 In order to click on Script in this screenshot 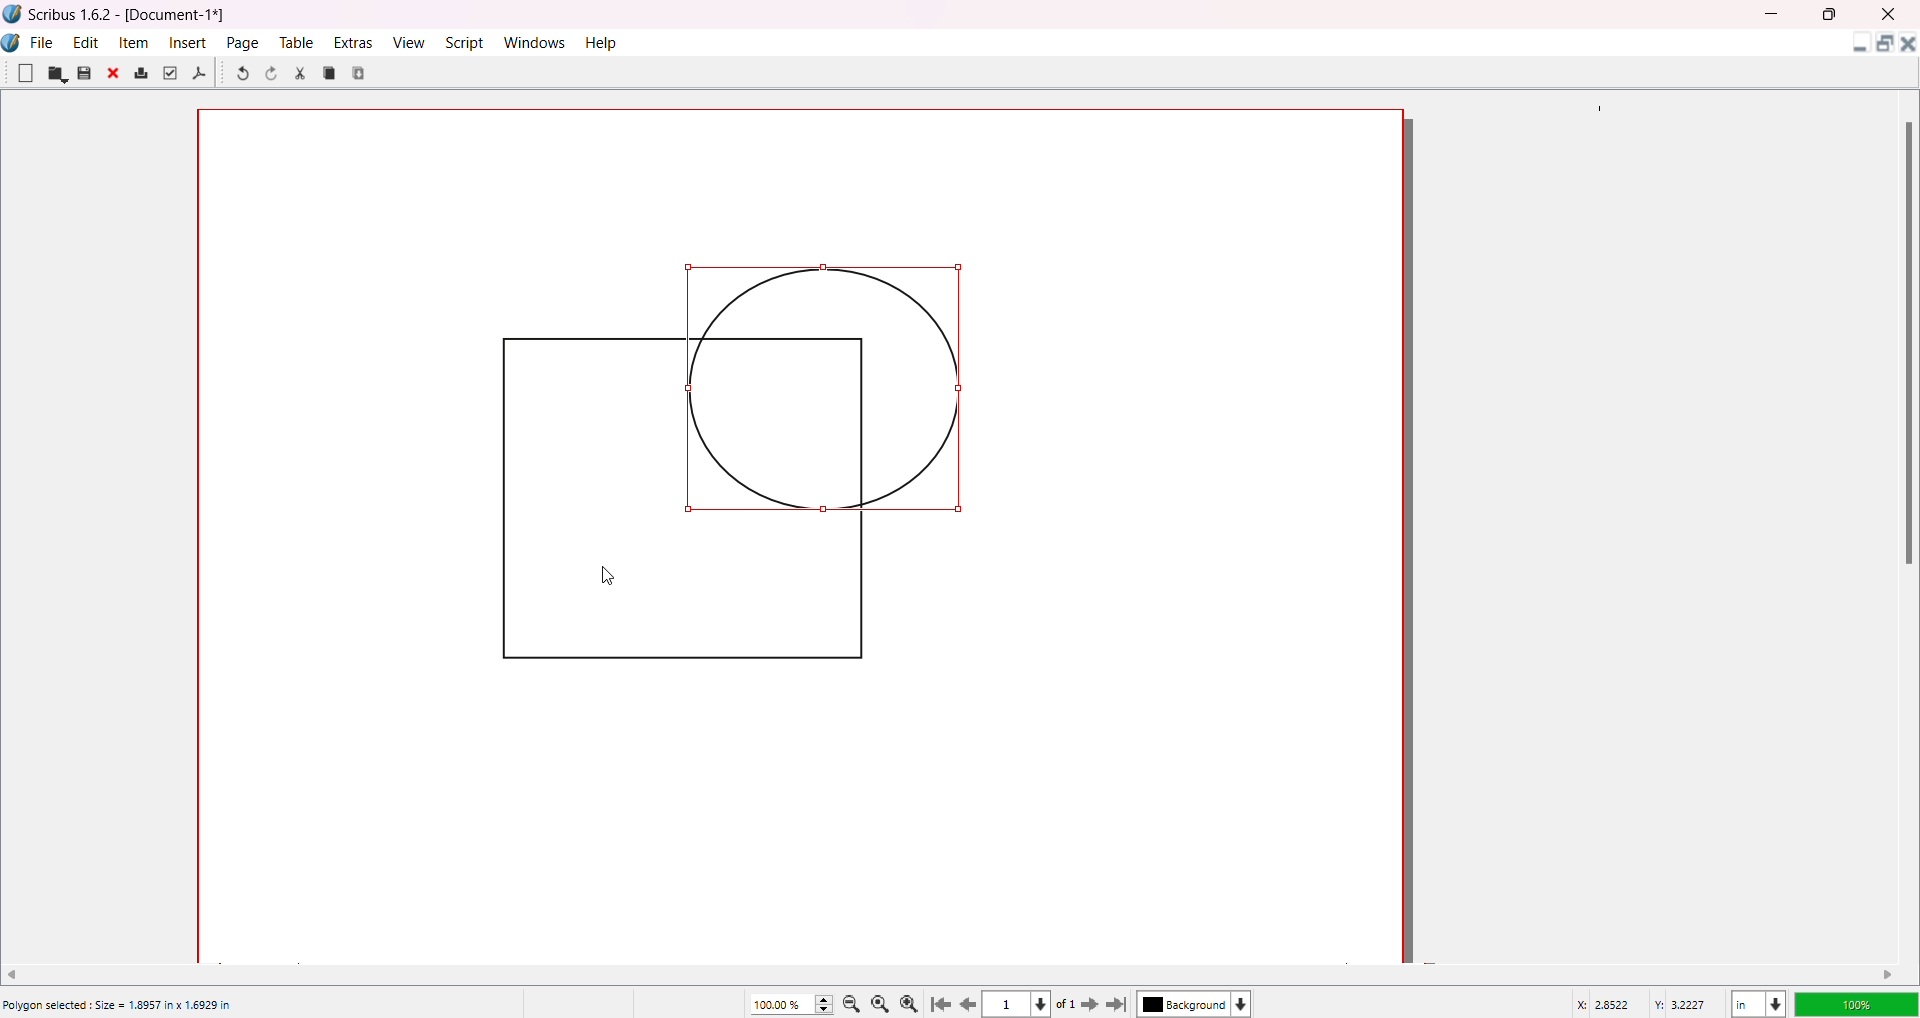, I will do `click(467, 41)`.